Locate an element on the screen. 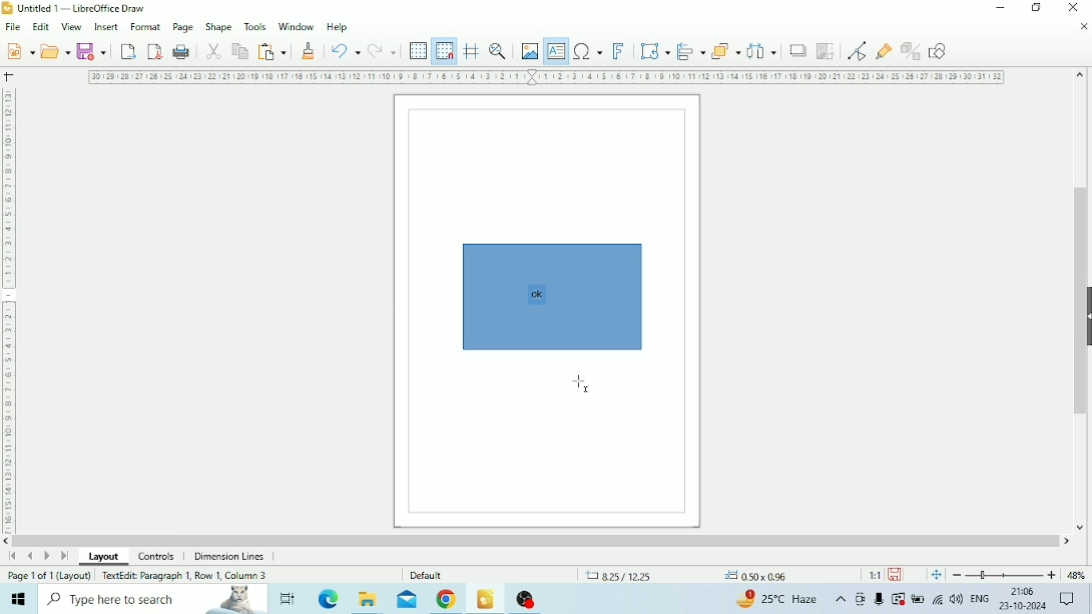  Controls is located at coordinates (160, 557).